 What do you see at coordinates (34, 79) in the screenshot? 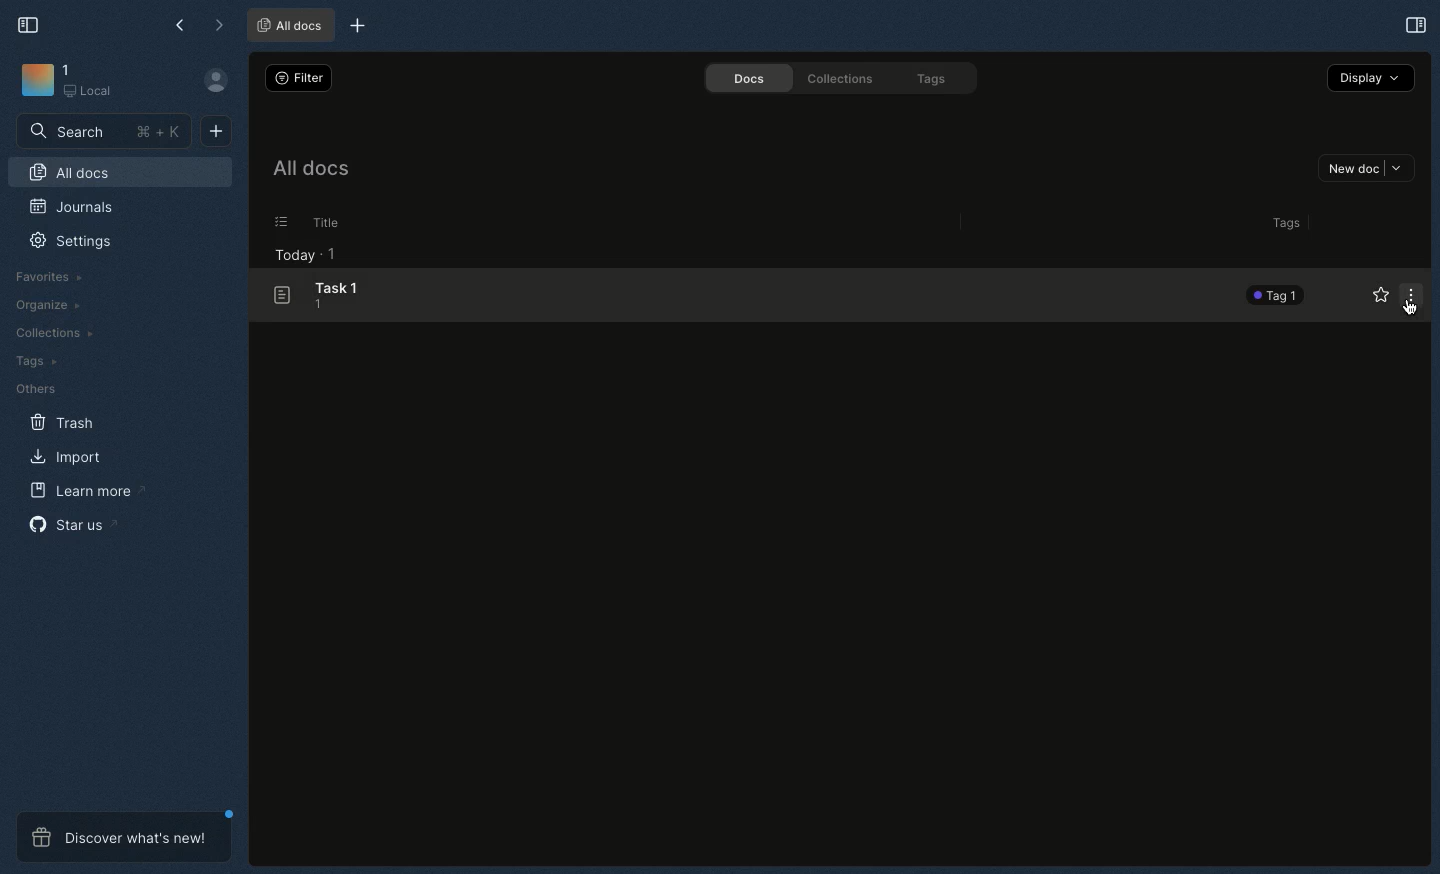
I see `Icon` at bounding box center [34, 79].